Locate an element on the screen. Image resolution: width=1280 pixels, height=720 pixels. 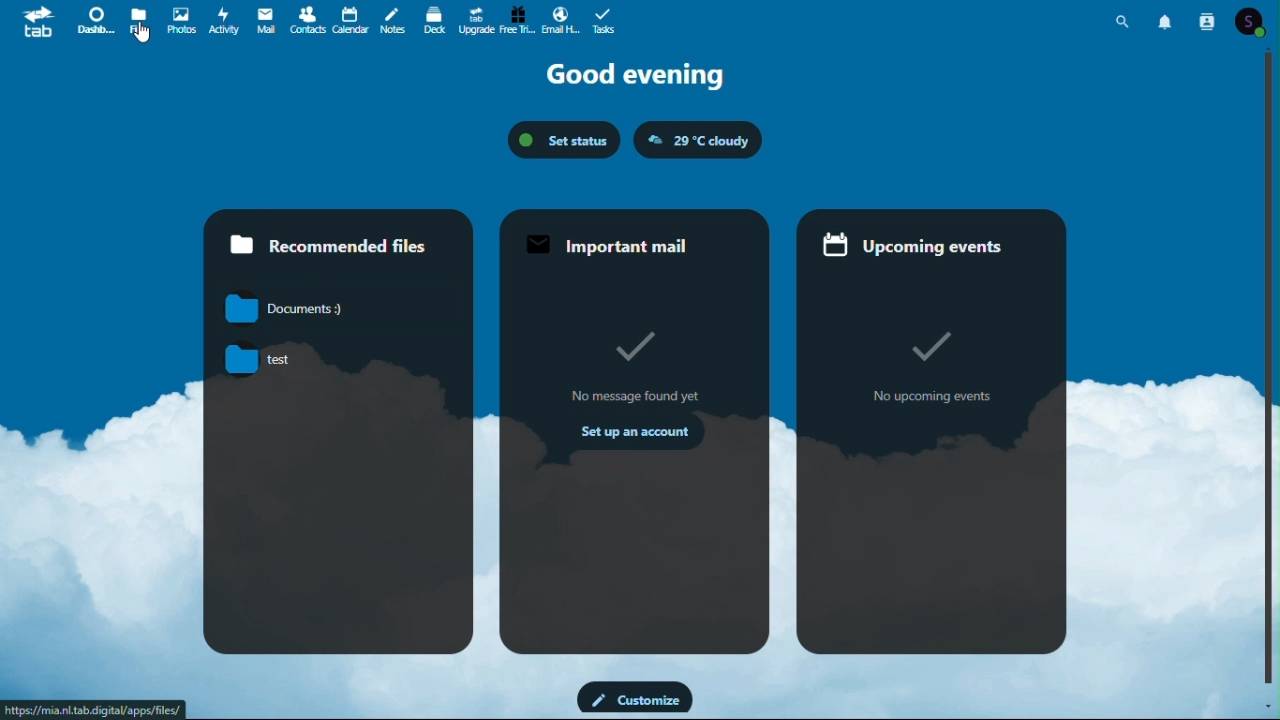
 is located at coordinates (1166, 17).